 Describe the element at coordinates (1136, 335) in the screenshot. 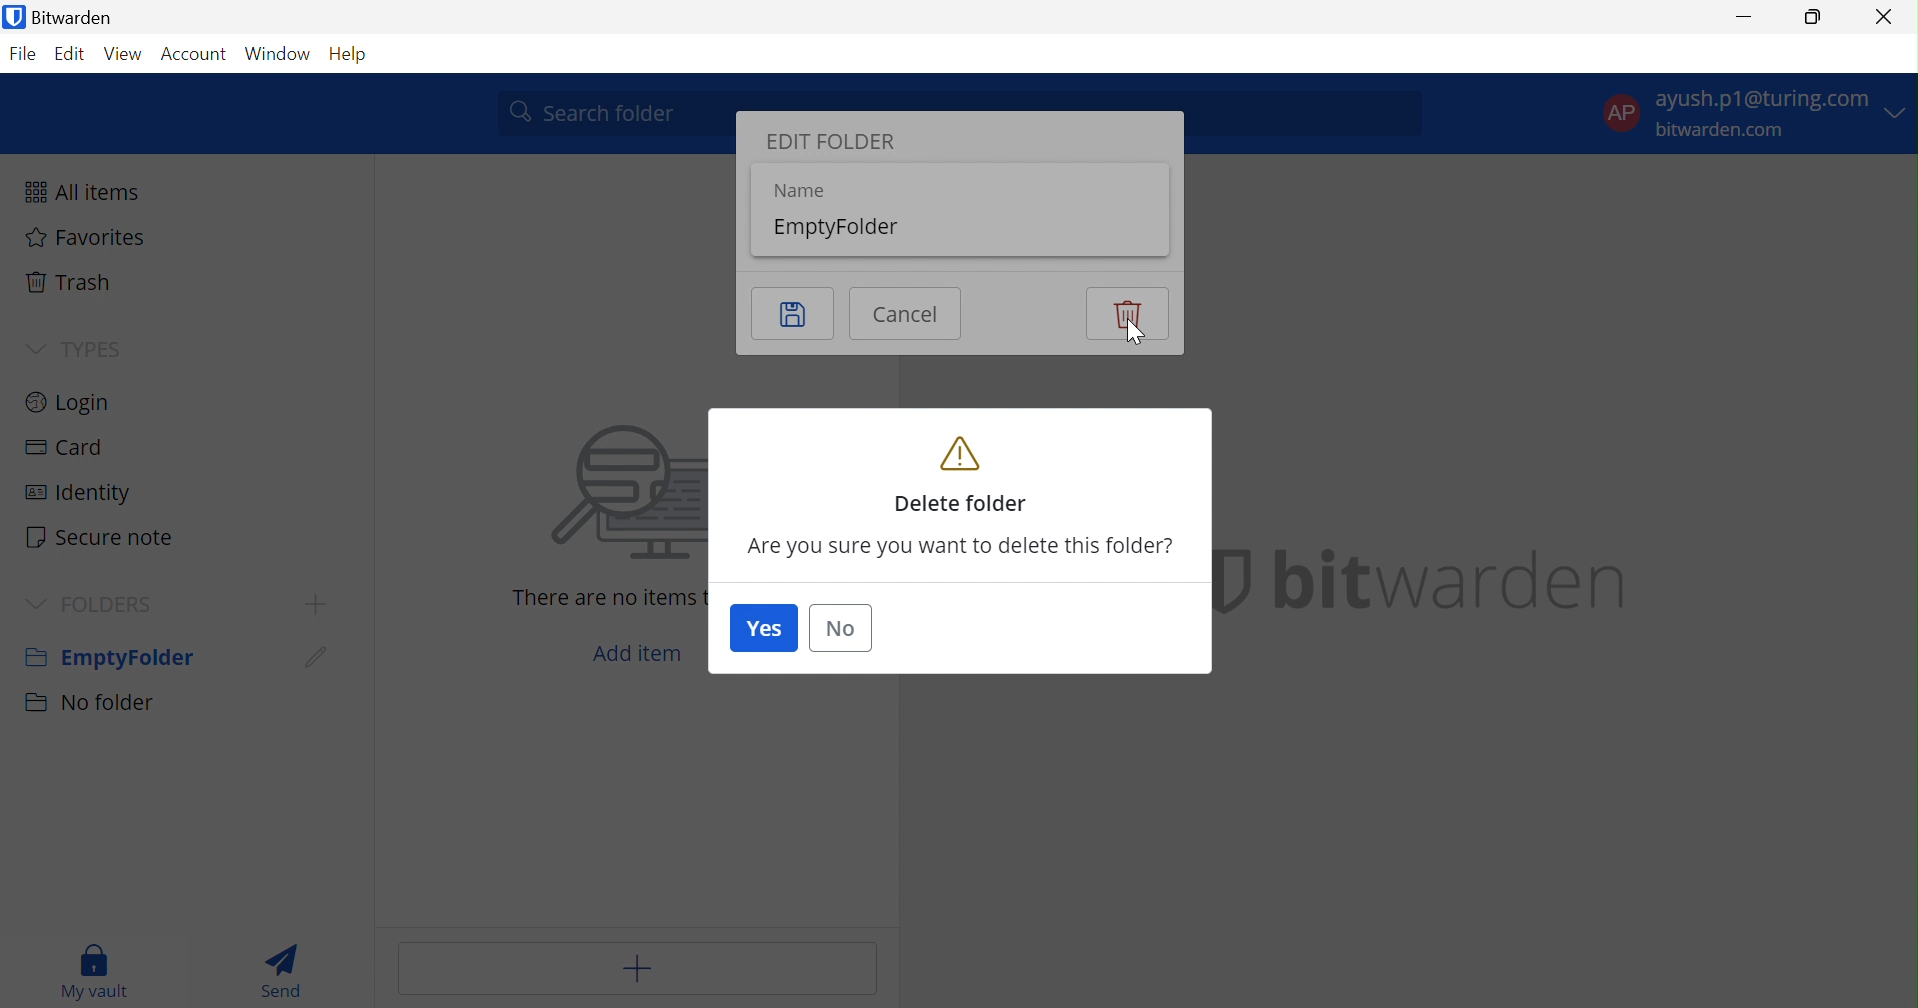

I see `Cursor` at that location.